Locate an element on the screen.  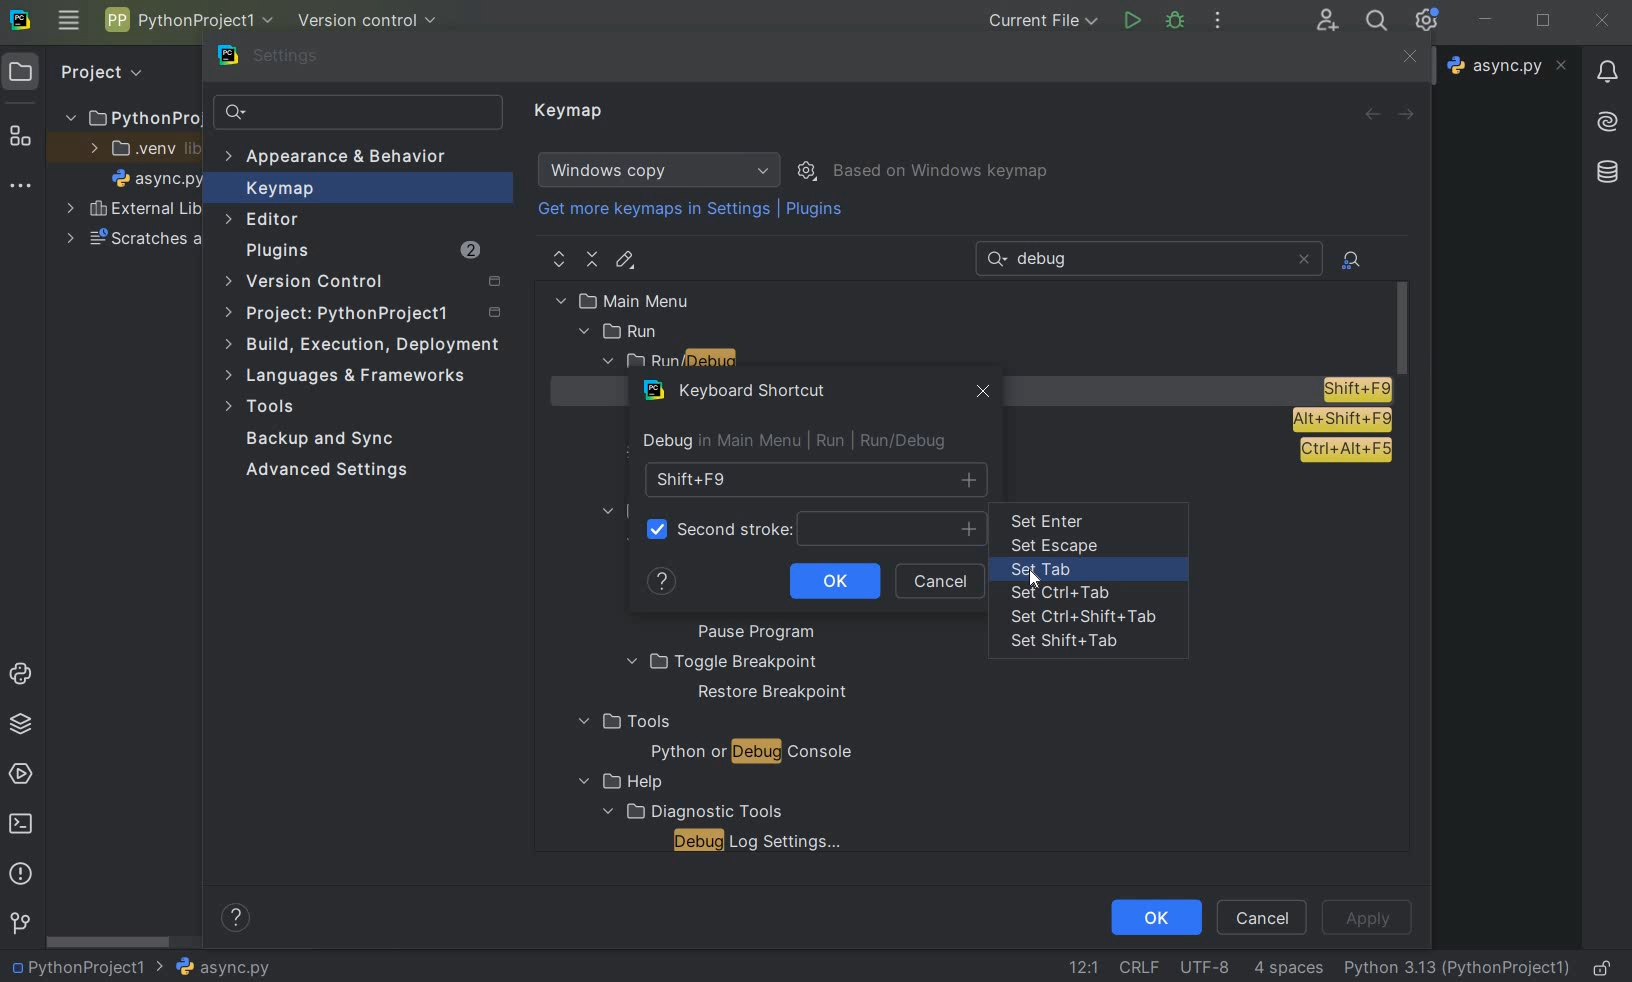
file actions by shortcuts is located at coordinates (1353, 260).